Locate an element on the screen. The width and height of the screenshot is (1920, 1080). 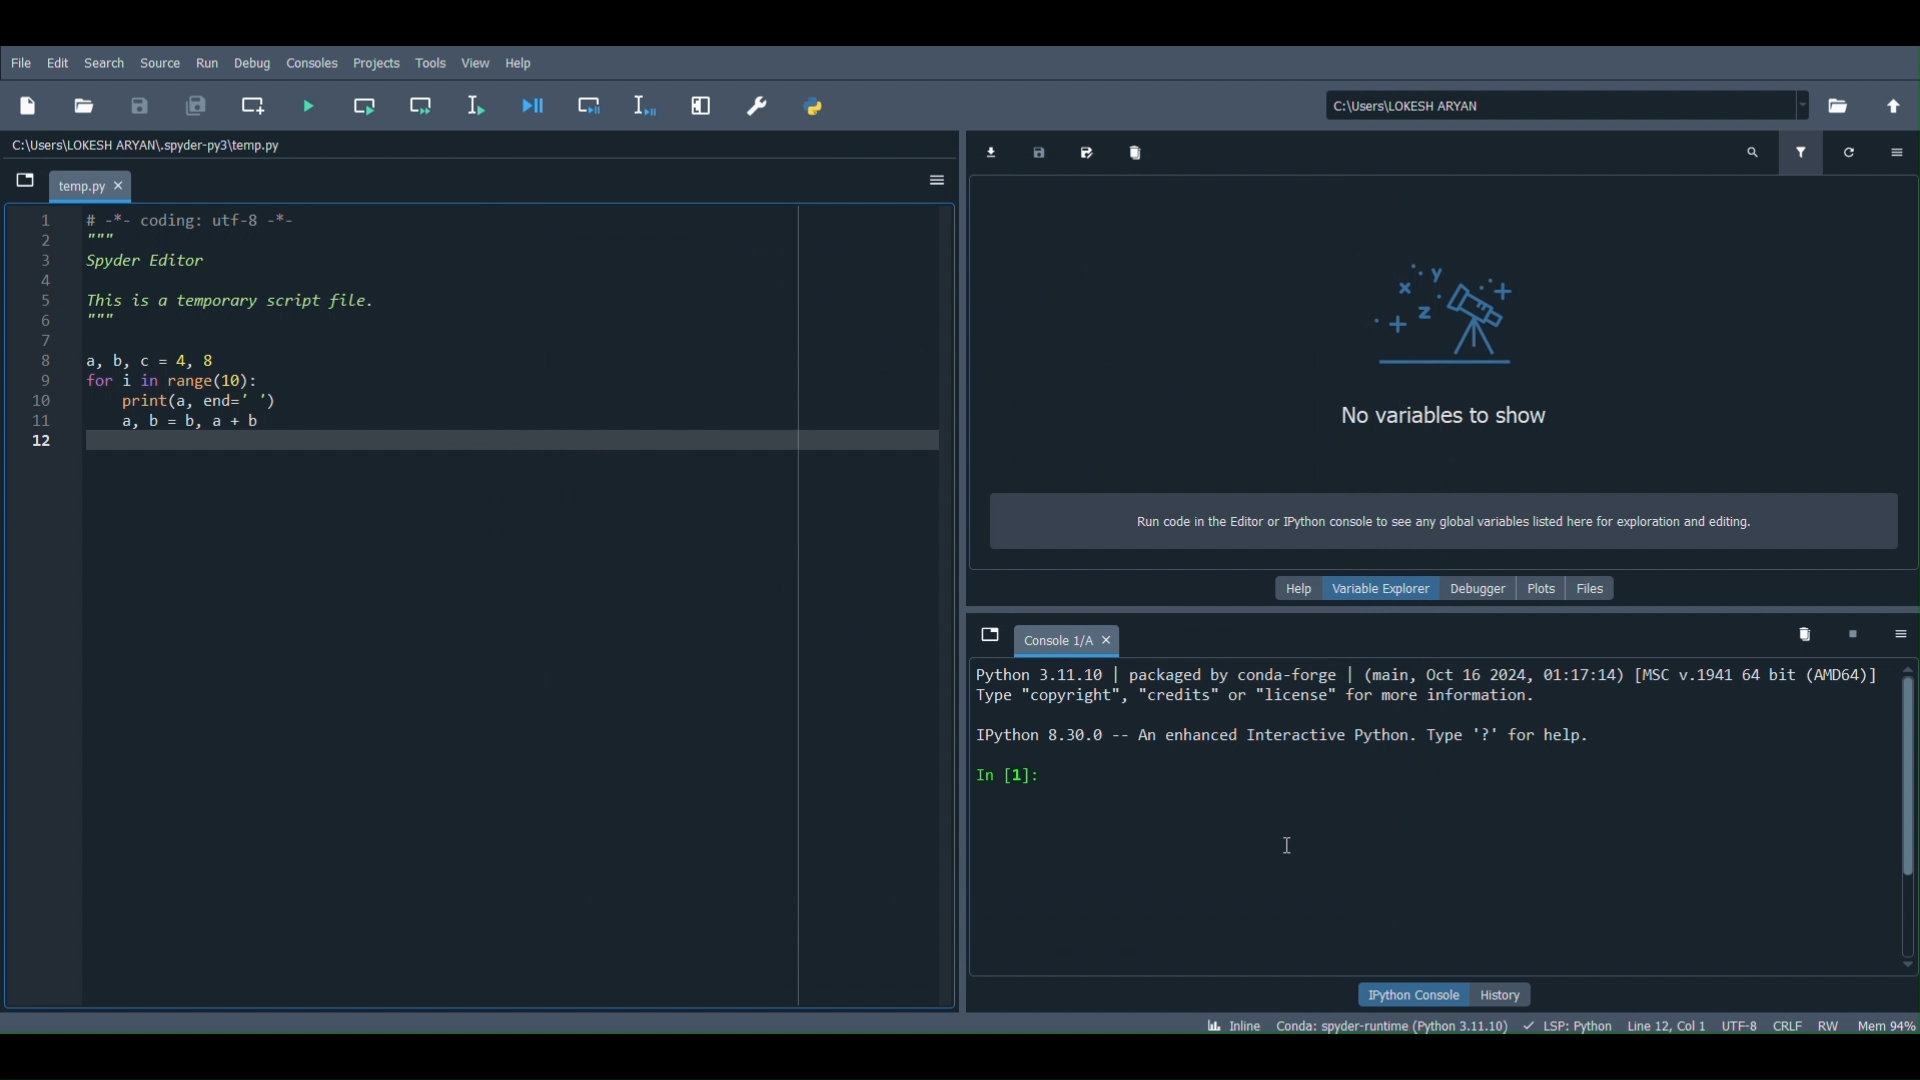
Maximize current pane (Ctrl + Alt + Shift + M) is located at coordinates (700, 103).